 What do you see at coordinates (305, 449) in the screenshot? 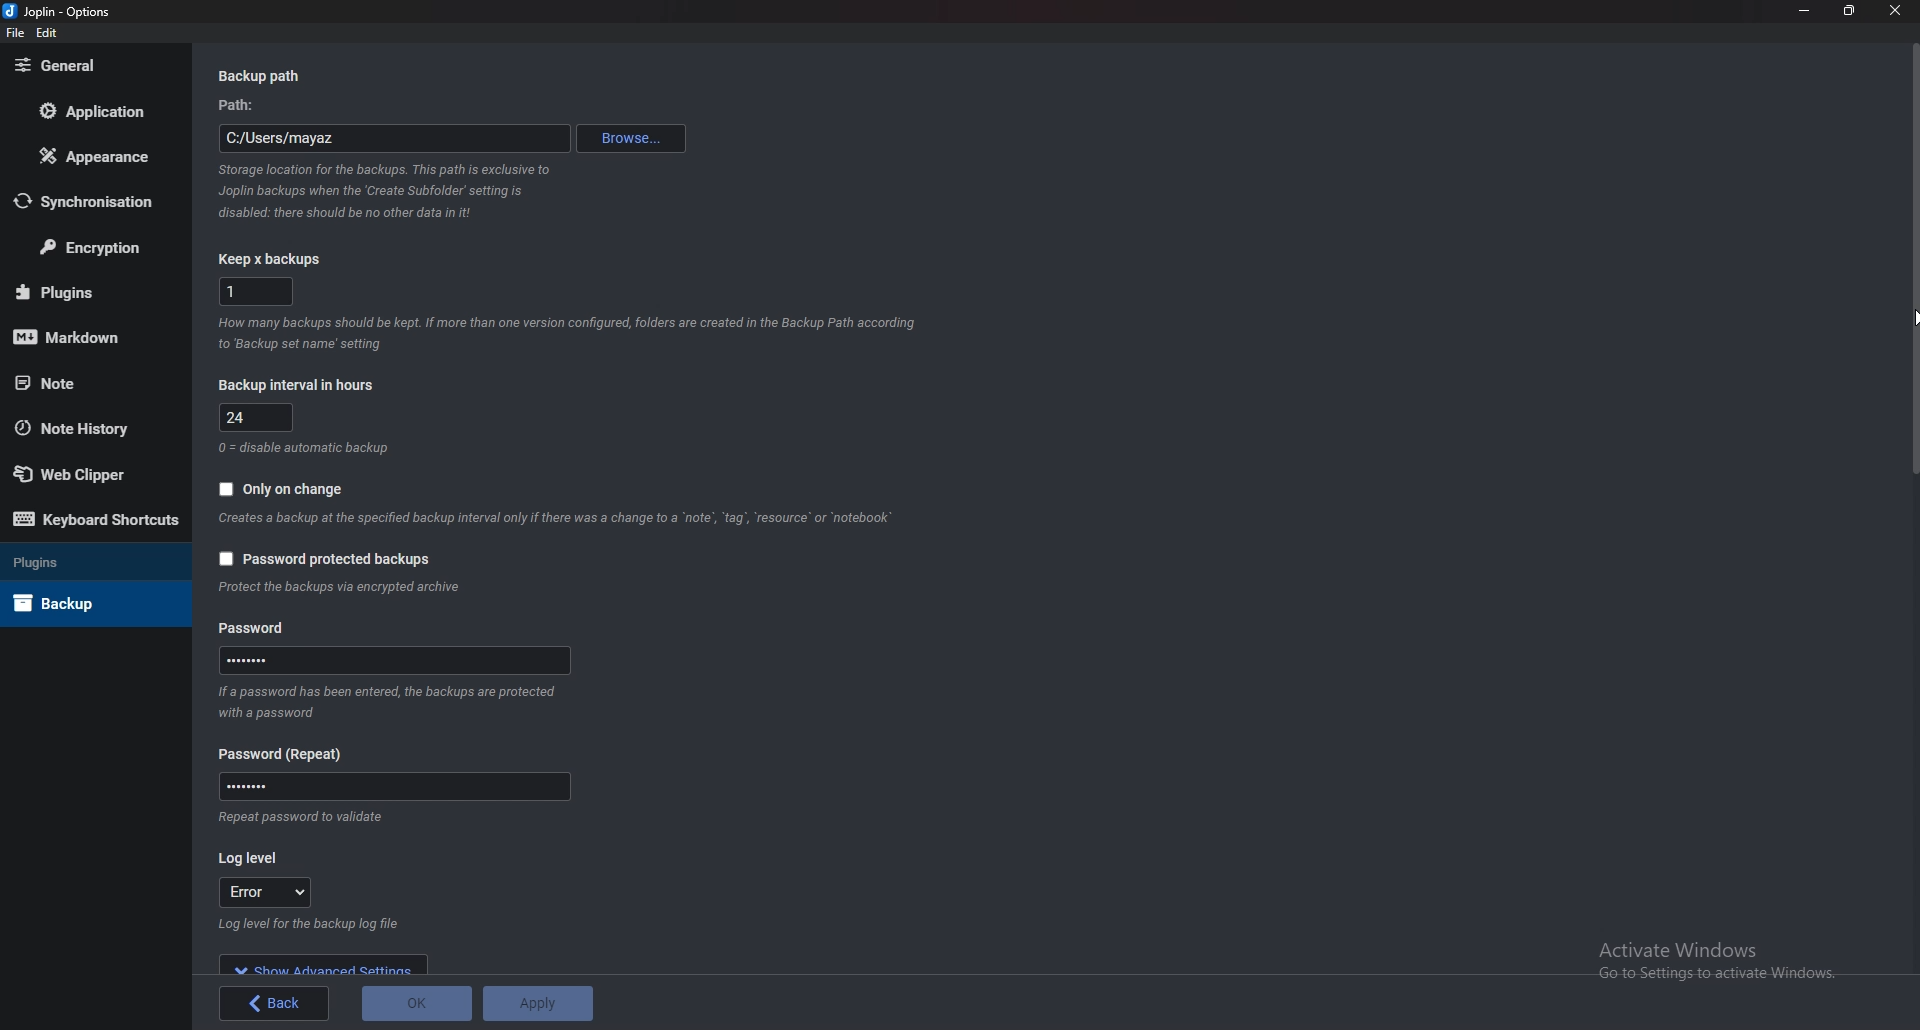
I see `Info` at bounding box center [305, 449].